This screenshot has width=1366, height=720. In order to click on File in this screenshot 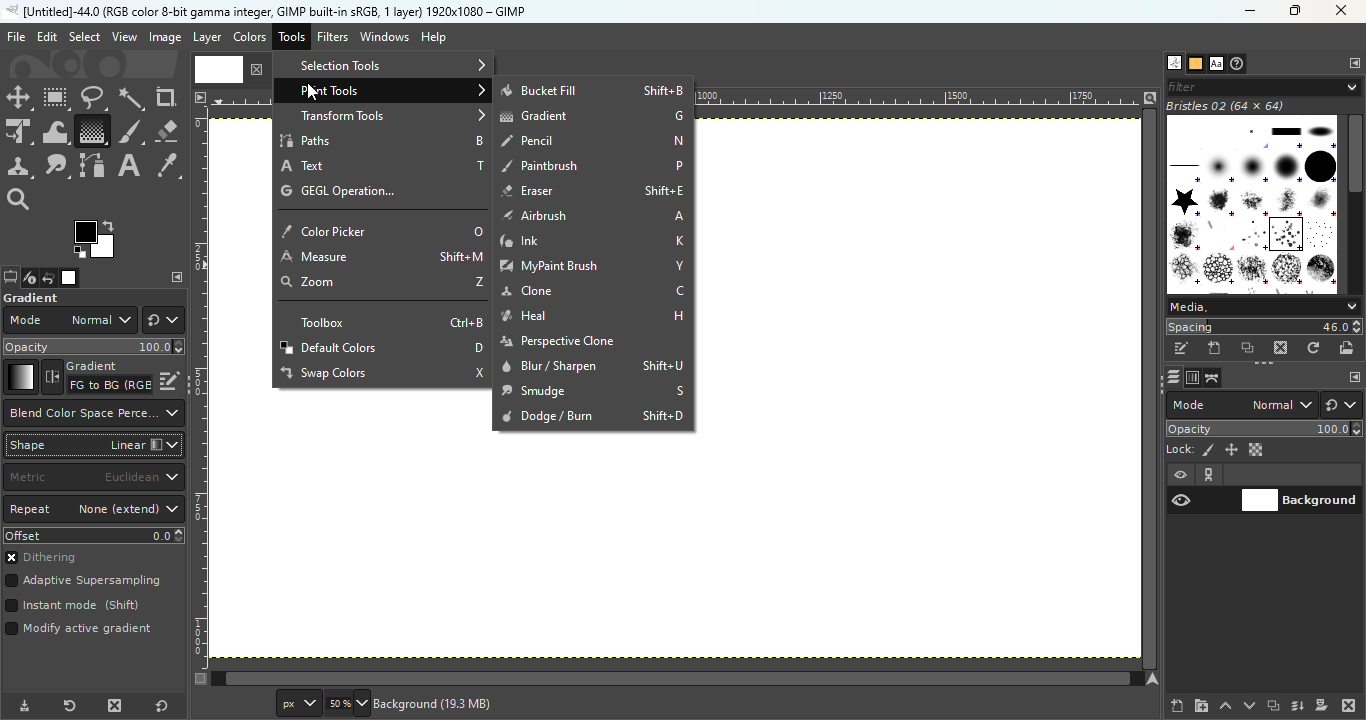, I will do `click(16, 37)`.